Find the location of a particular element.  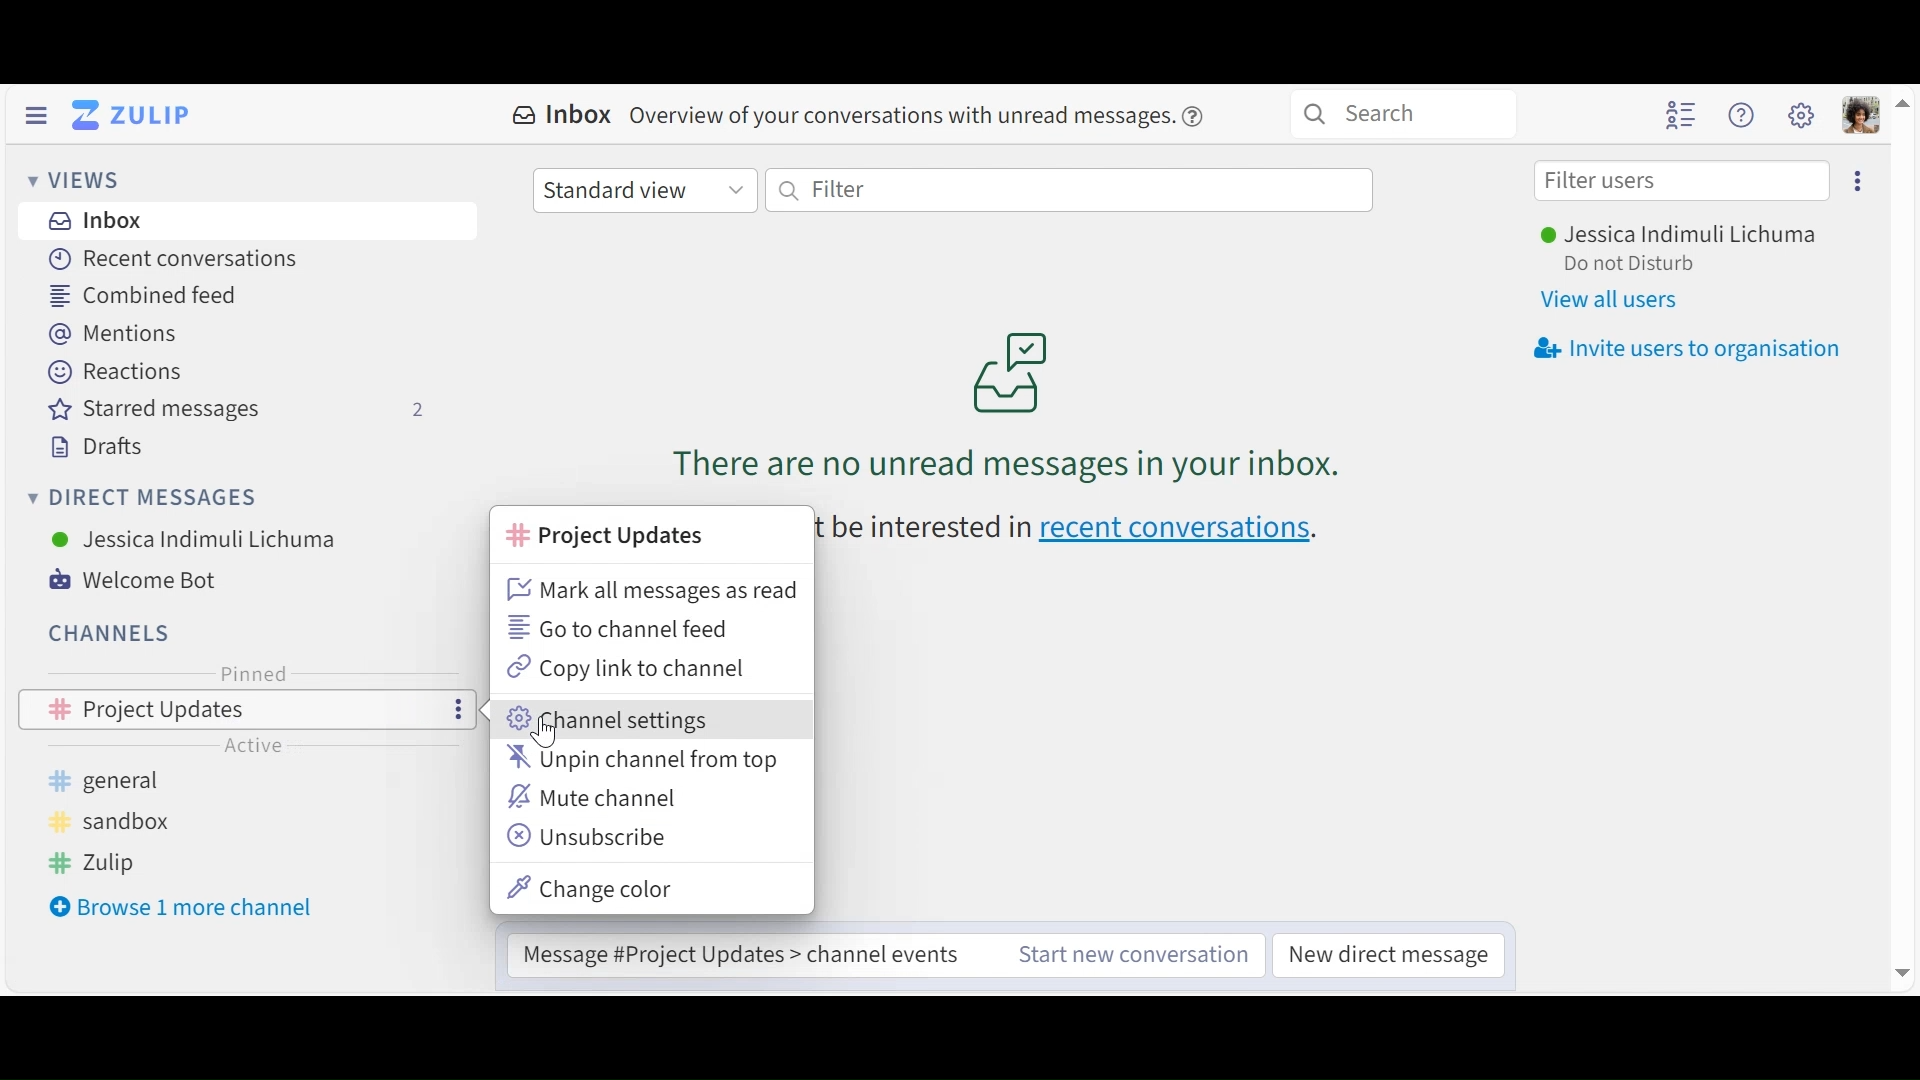

Mentions is located at coordinates (119, 333).